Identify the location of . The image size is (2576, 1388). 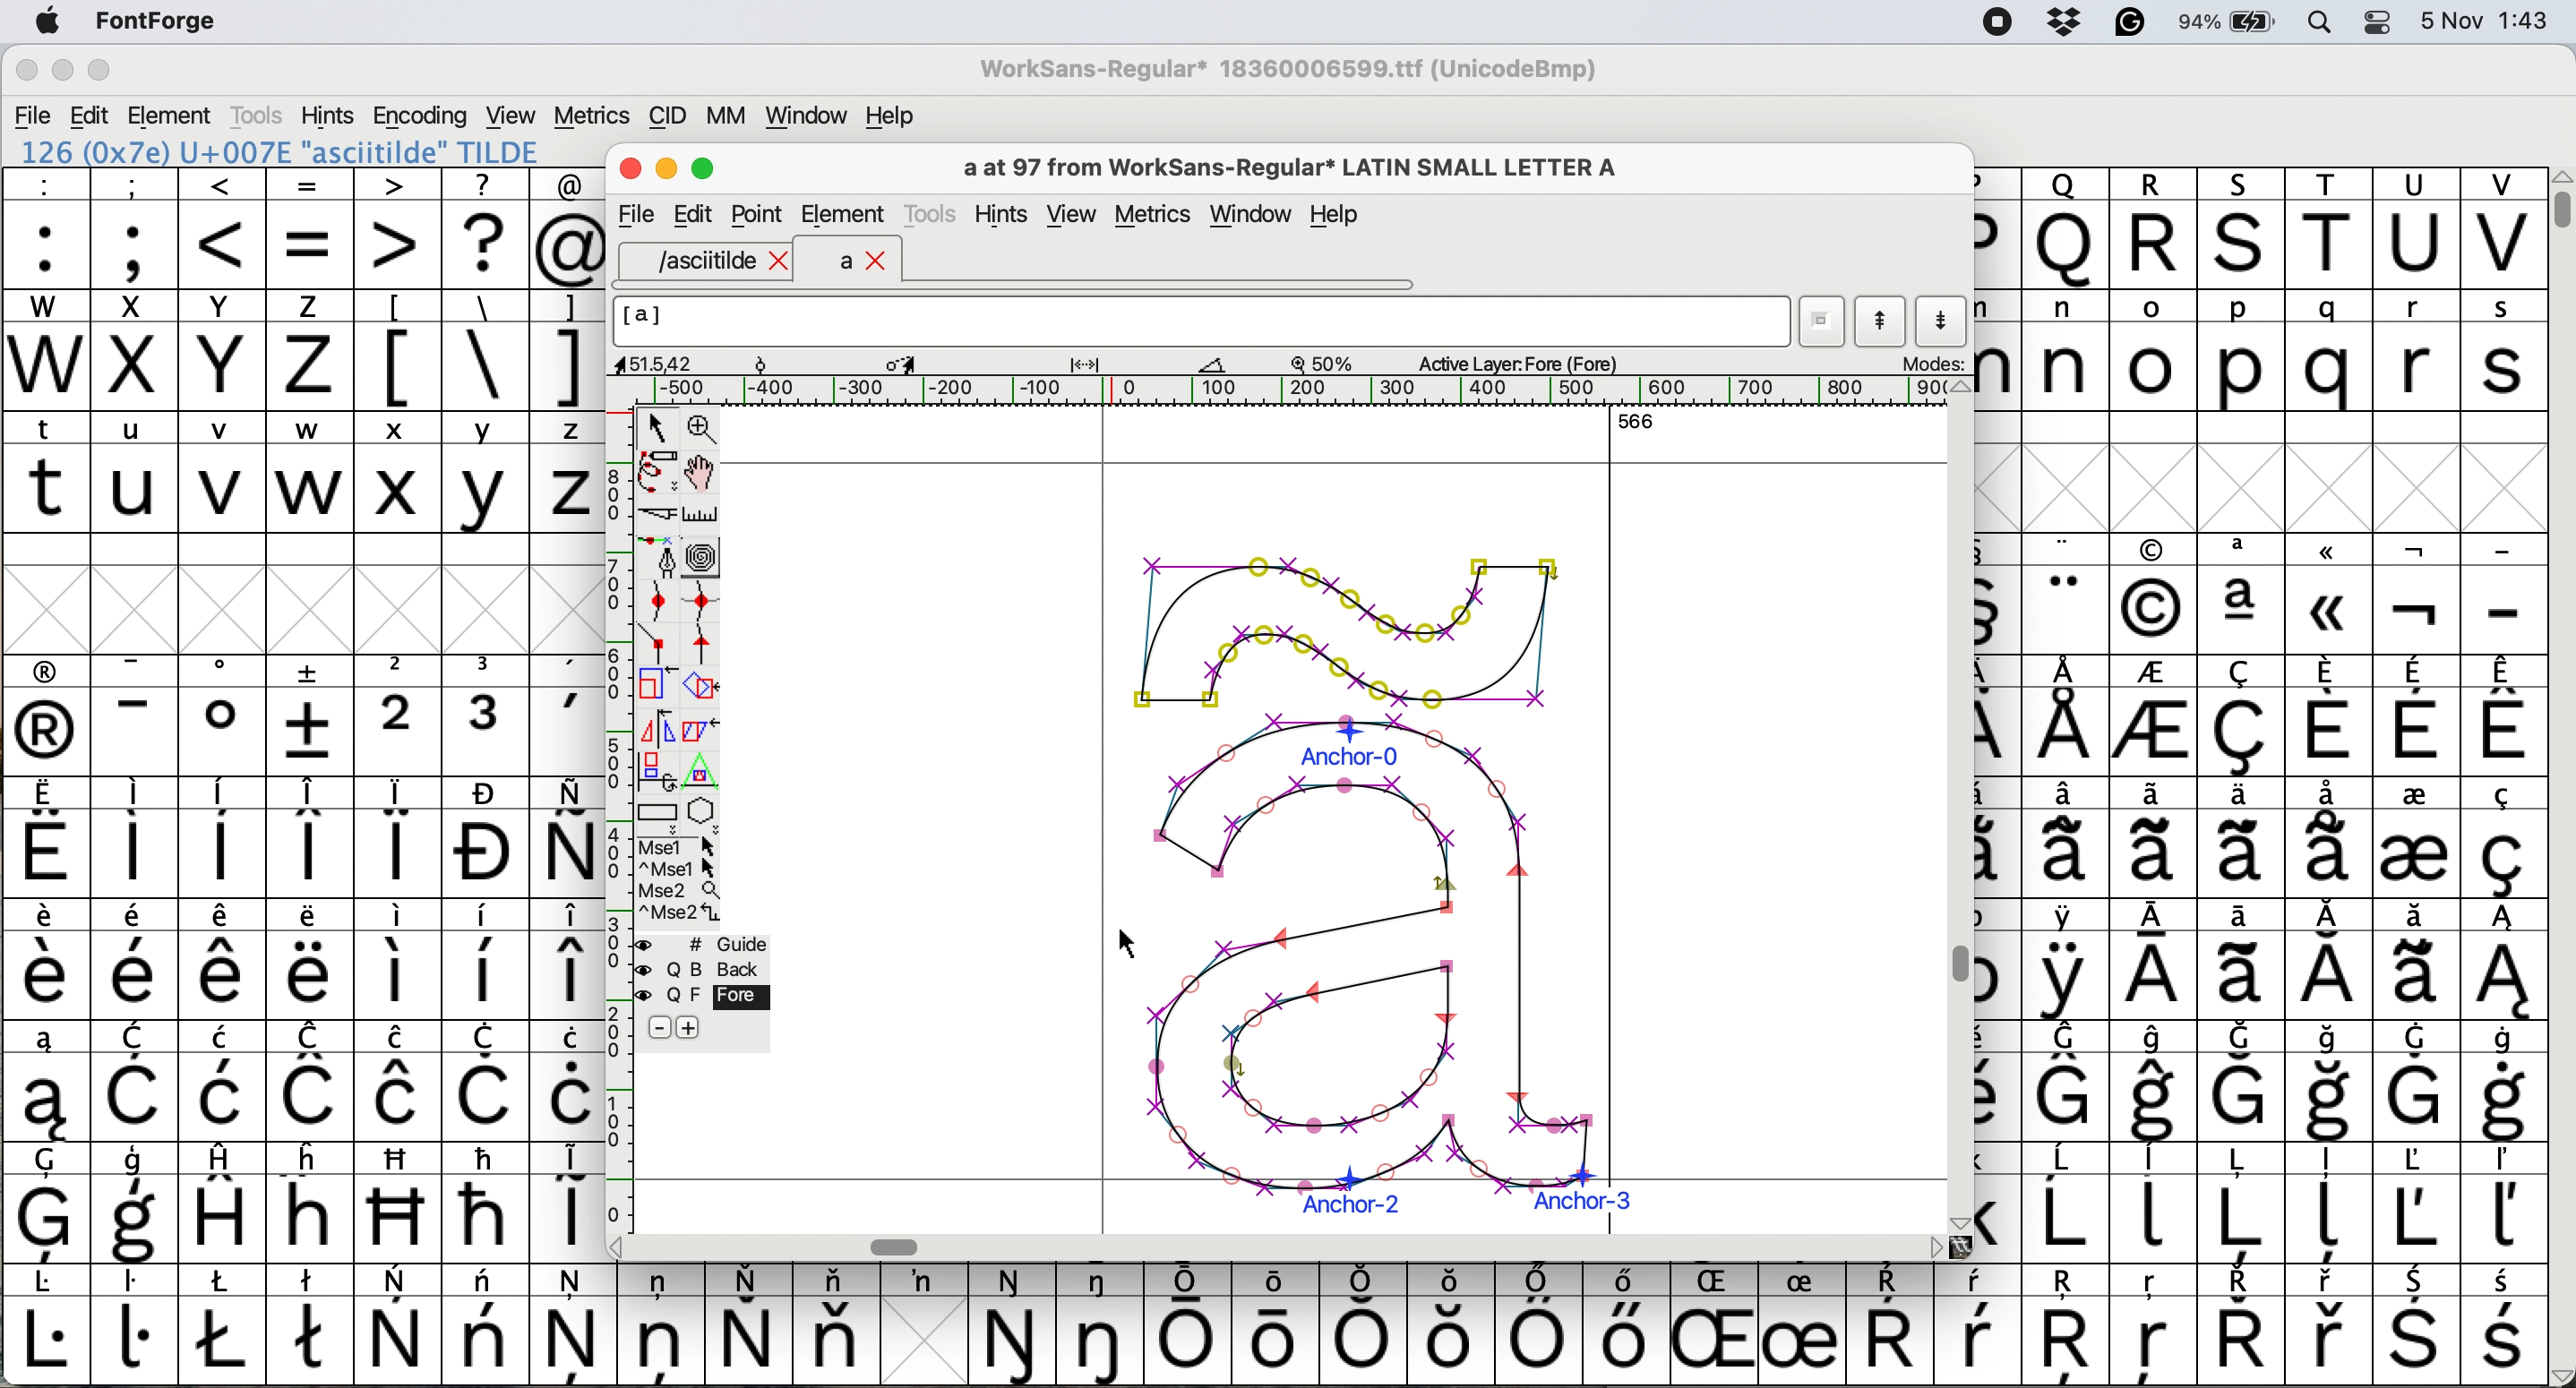
(2331, 593).